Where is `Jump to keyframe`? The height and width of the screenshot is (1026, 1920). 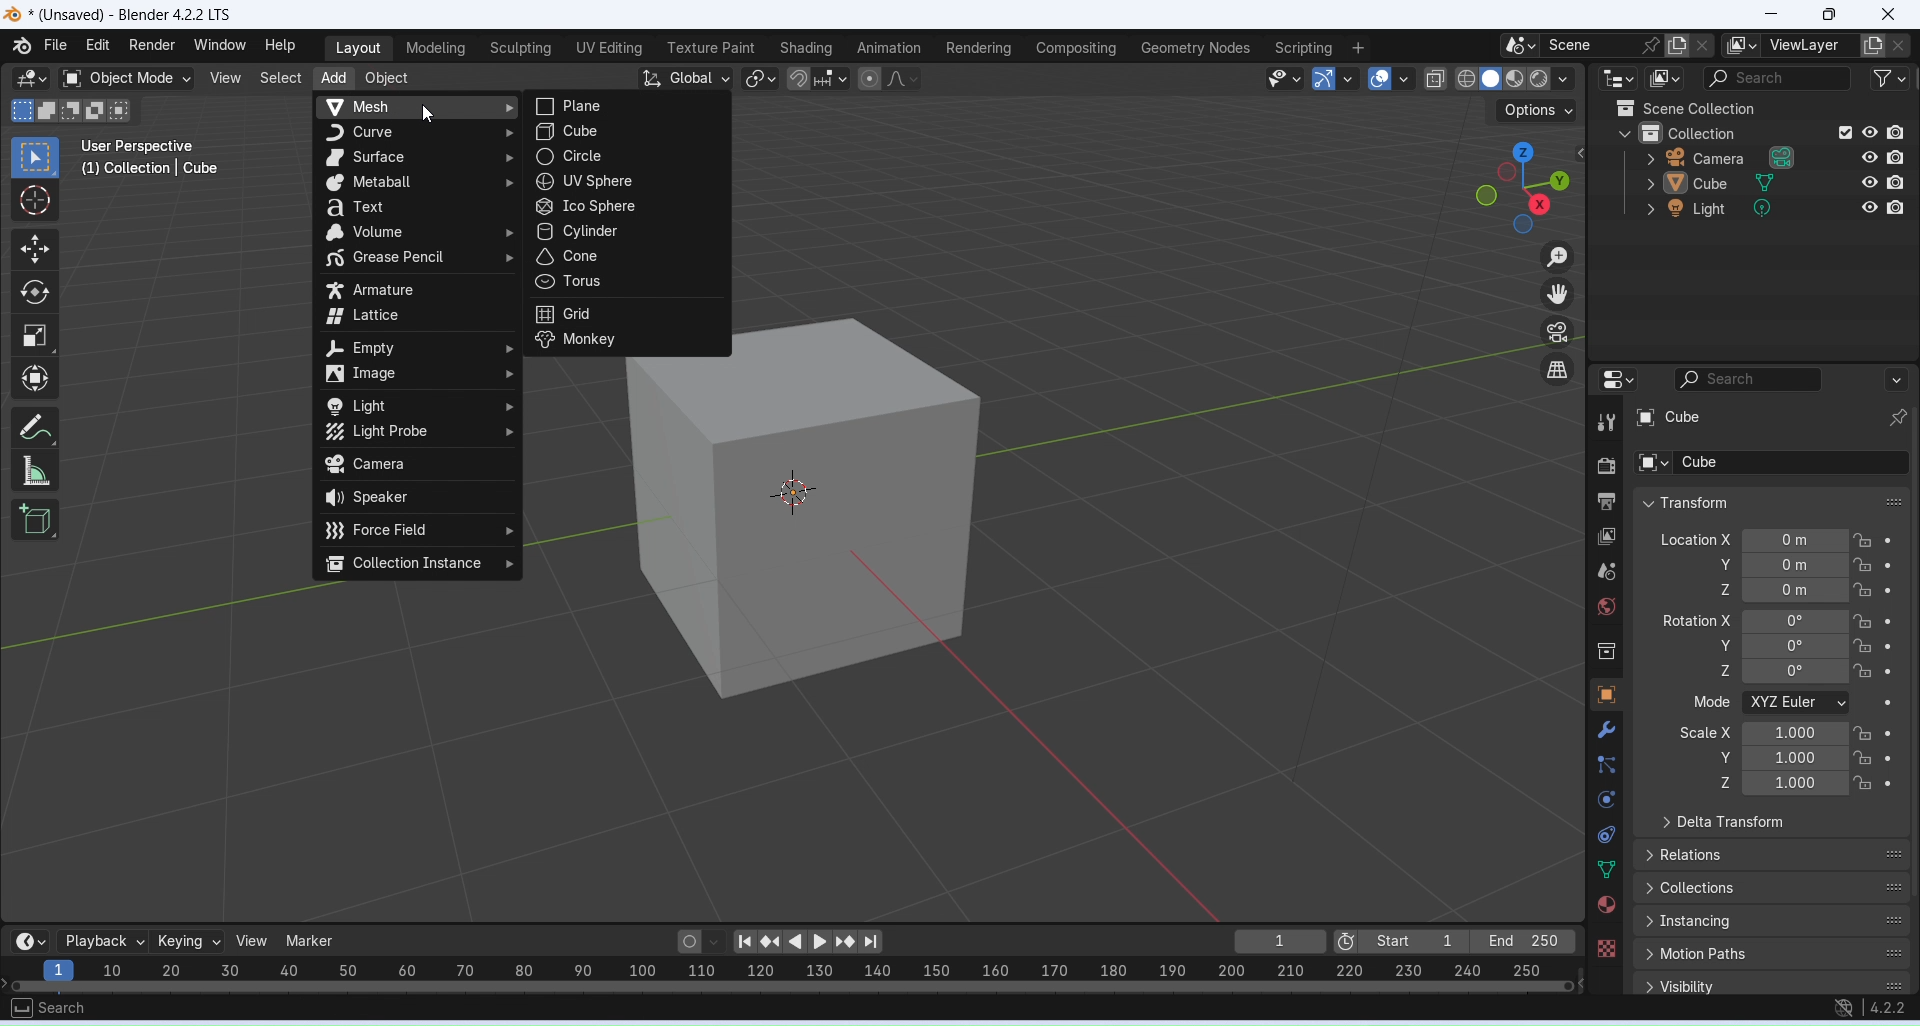 Jump to keyframe is located at coordinates (848, 942).